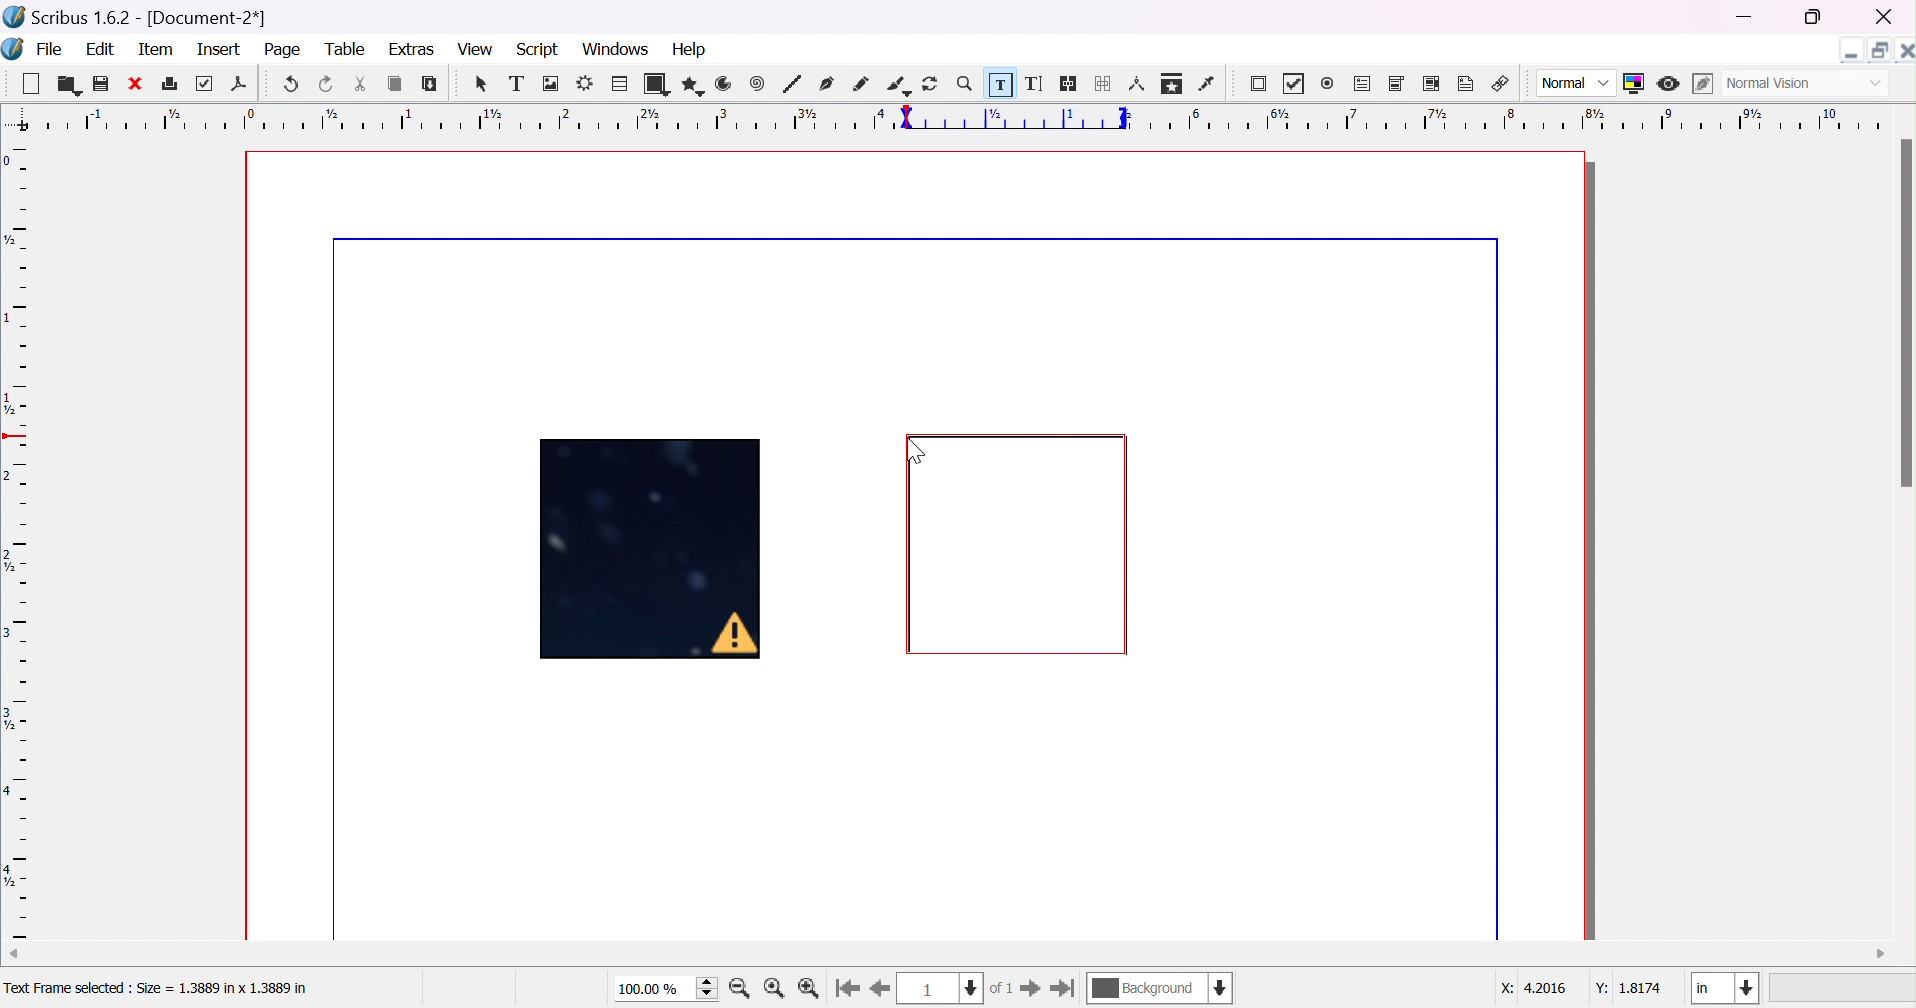 Image resolution: width=1916 pixels, height=1008 pixels. Describe the element at coordinates (1904, 313) in the screenshot. I see `scroll bar` at that location.